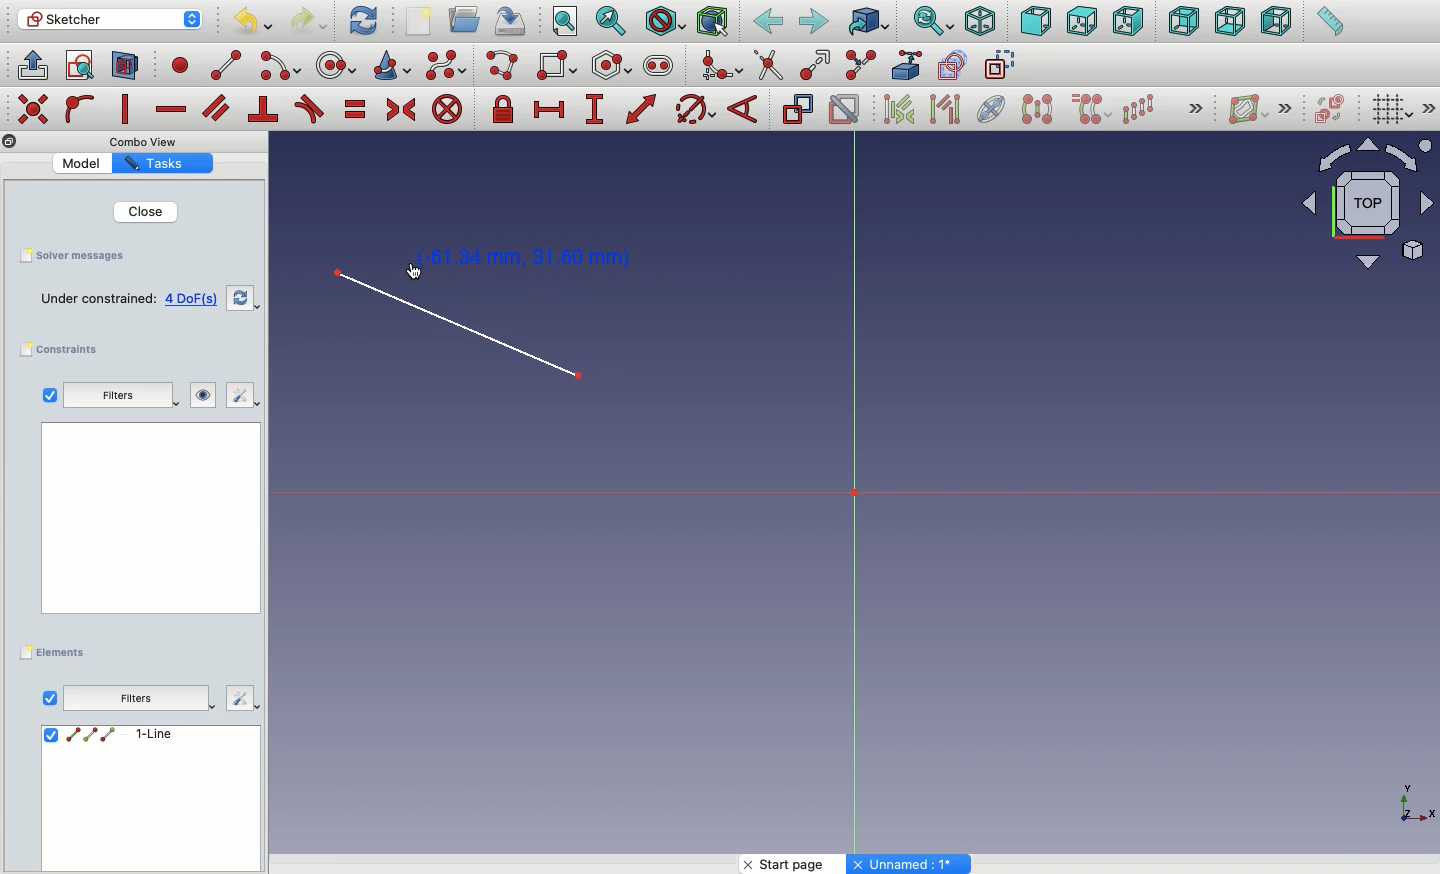 This screenshot has height=874, width=1440. Describe the element at coordinates (227, 66) in the screenshot. I see `line` at that location.